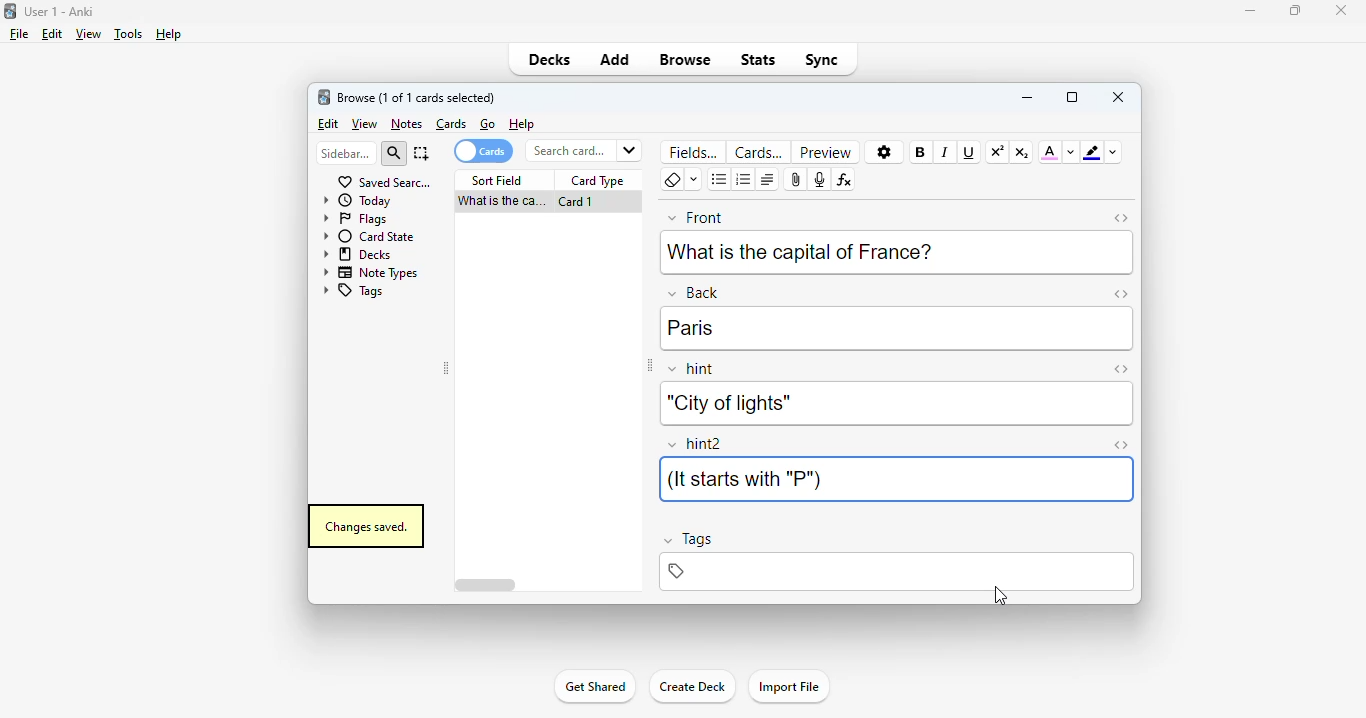 This screenshot has width=1366, height=718. I want to click on sidebar filter, so click(346, 153).